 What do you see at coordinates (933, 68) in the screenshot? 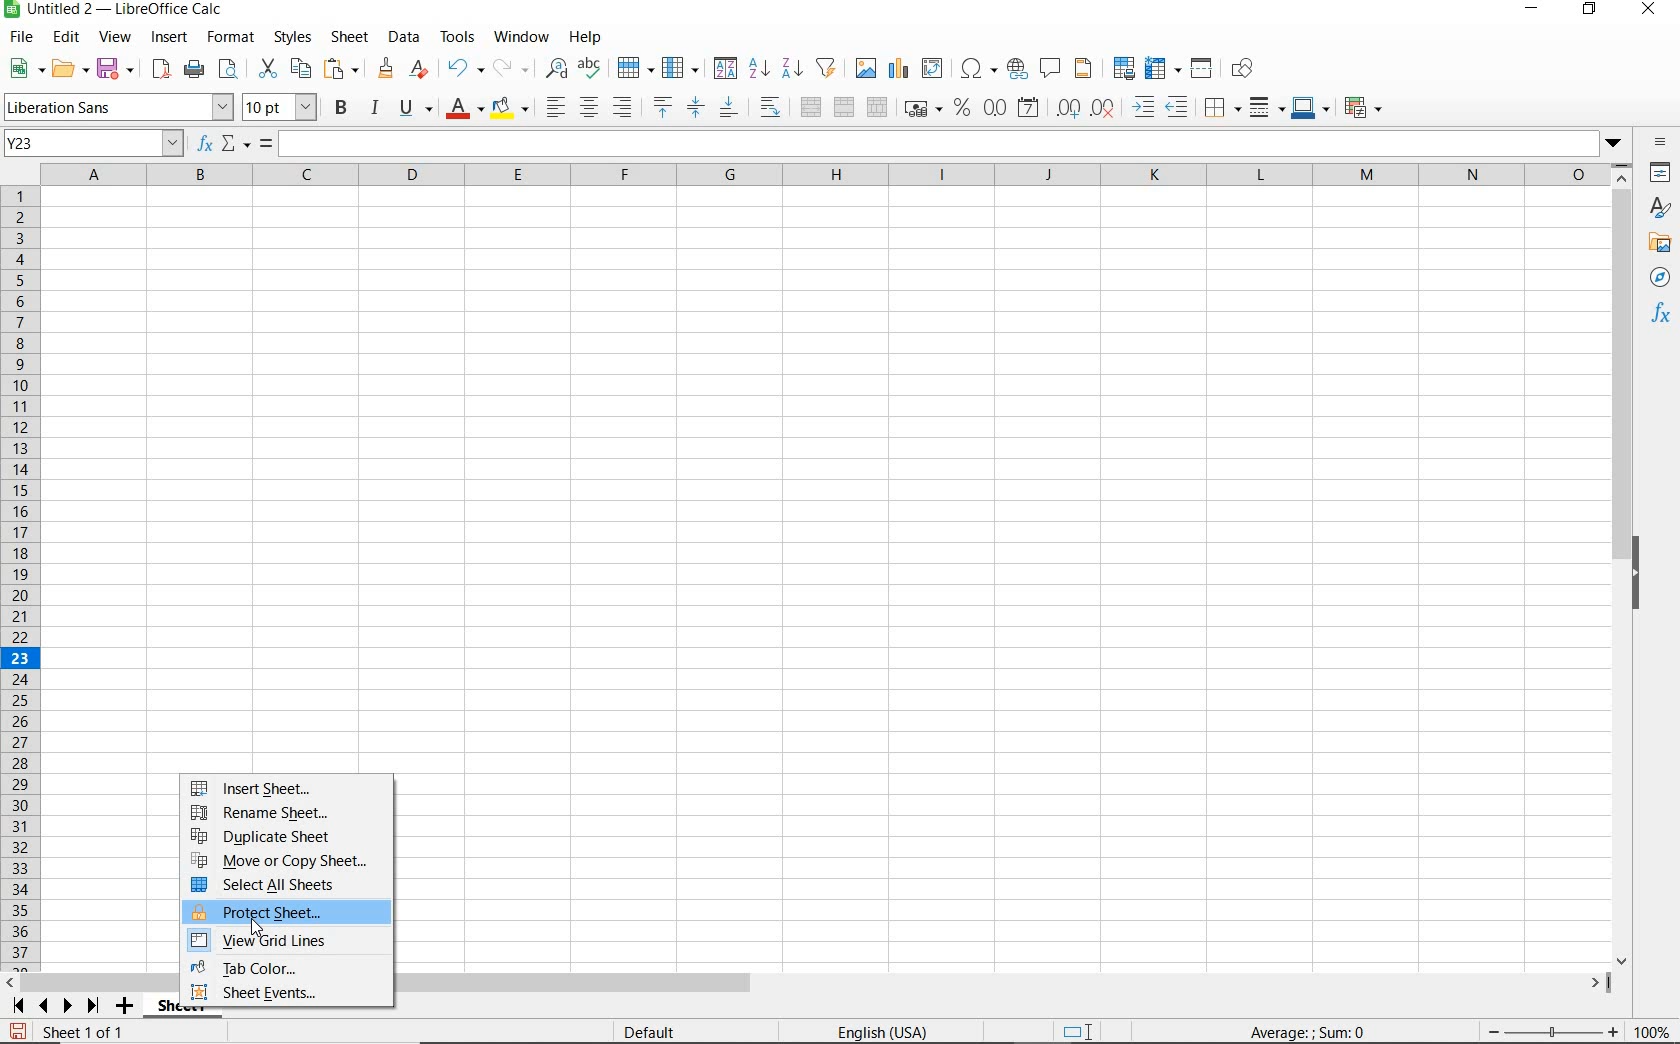
I see `INSERT OR EDIT PIVOT TABLE` at bounding box center [933, 68].